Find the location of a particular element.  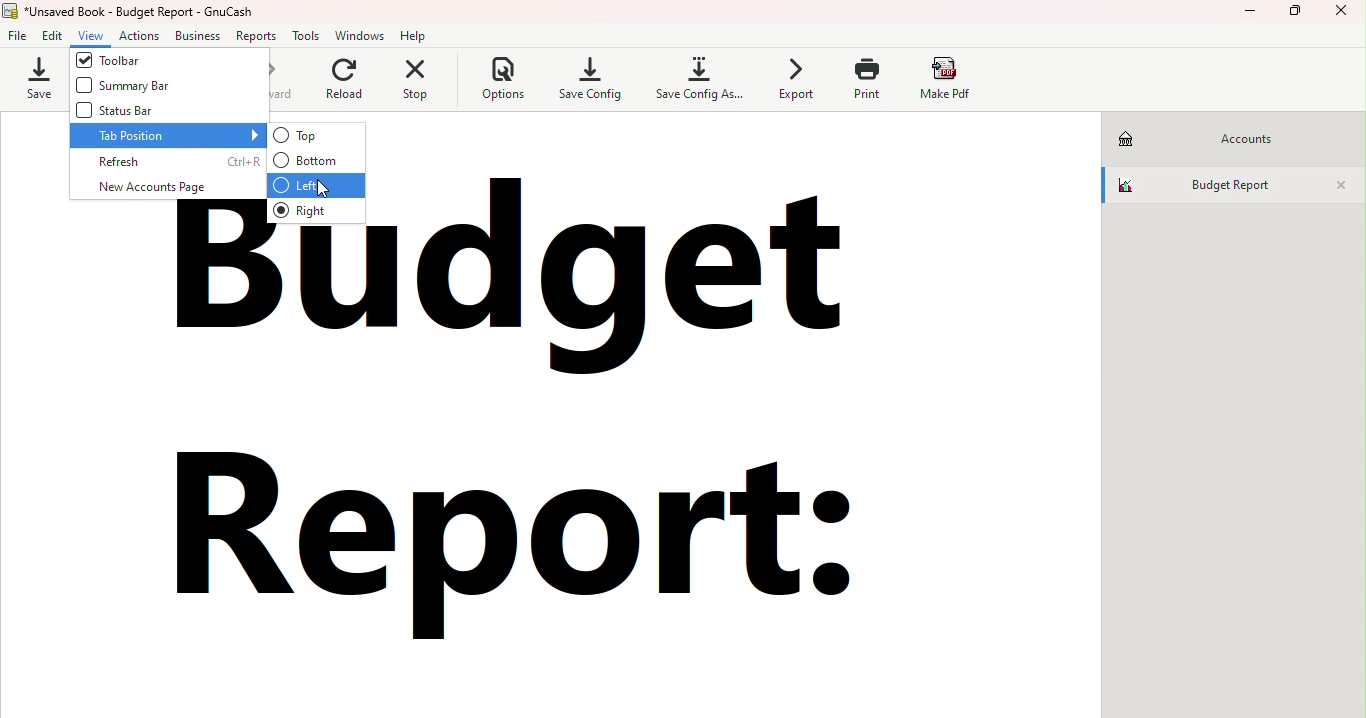

Save config as is located at coordinates (696, 79).